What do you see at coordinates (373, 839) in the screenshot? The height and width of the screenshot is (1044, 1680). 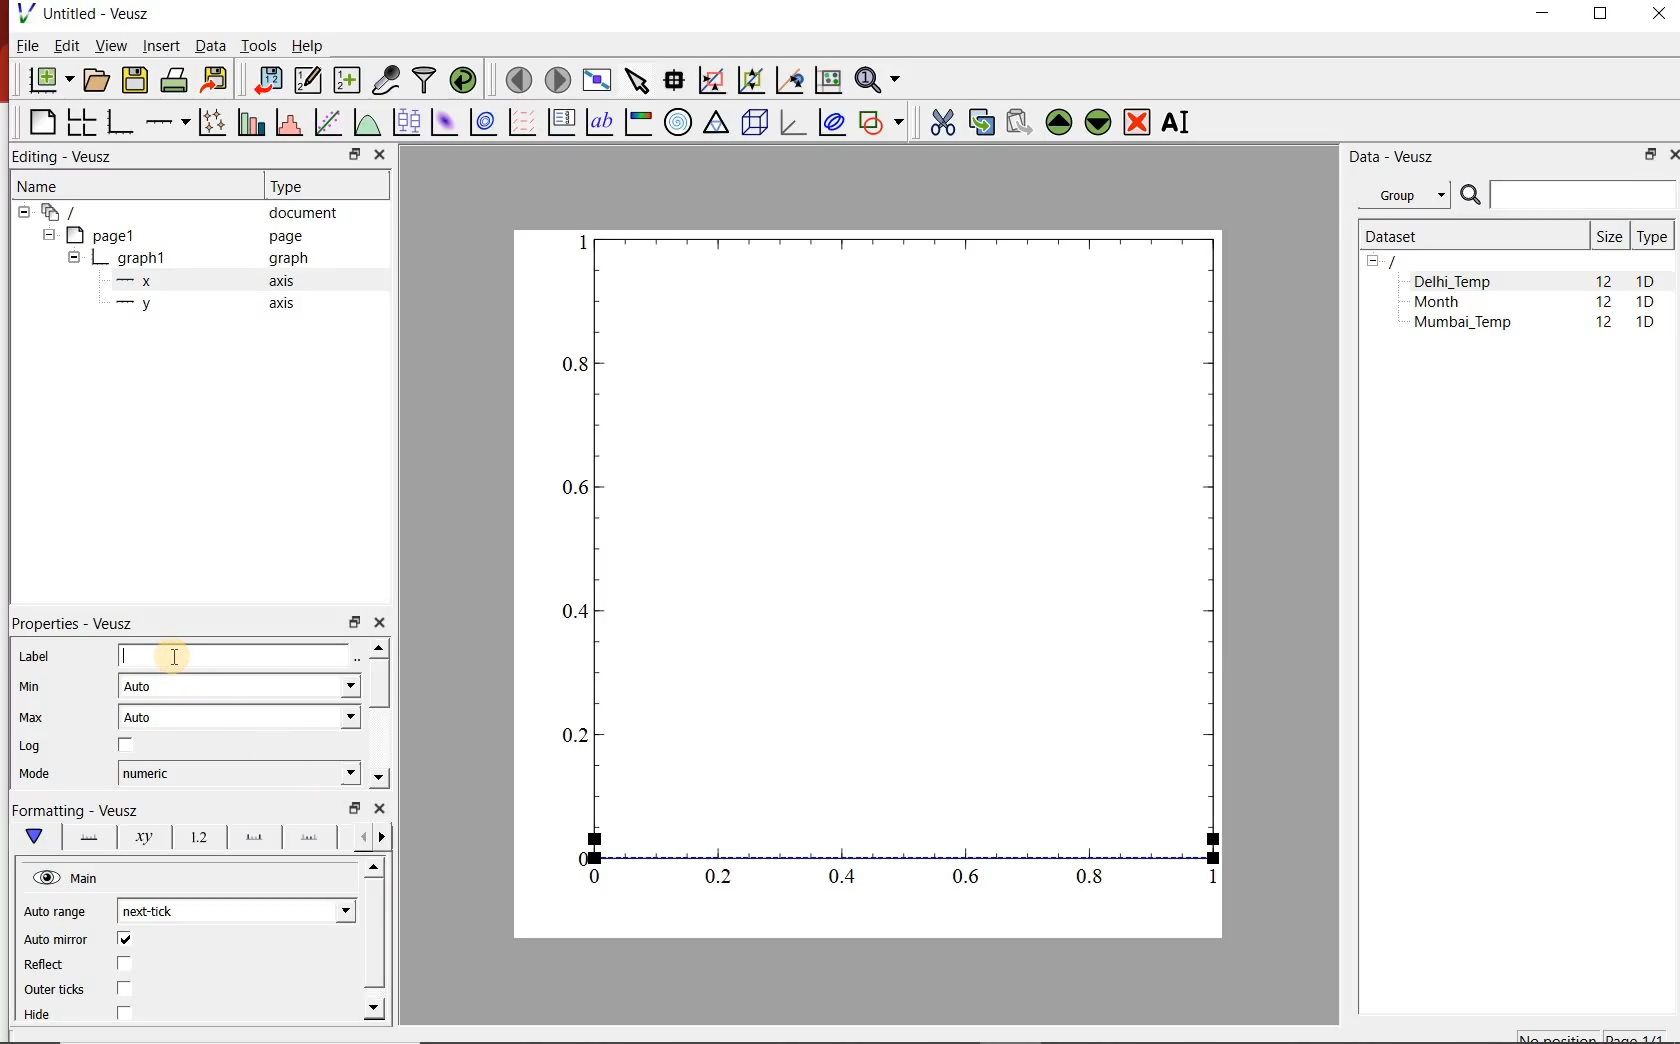 I see `Grid lines` at bounding box center [373, 839].